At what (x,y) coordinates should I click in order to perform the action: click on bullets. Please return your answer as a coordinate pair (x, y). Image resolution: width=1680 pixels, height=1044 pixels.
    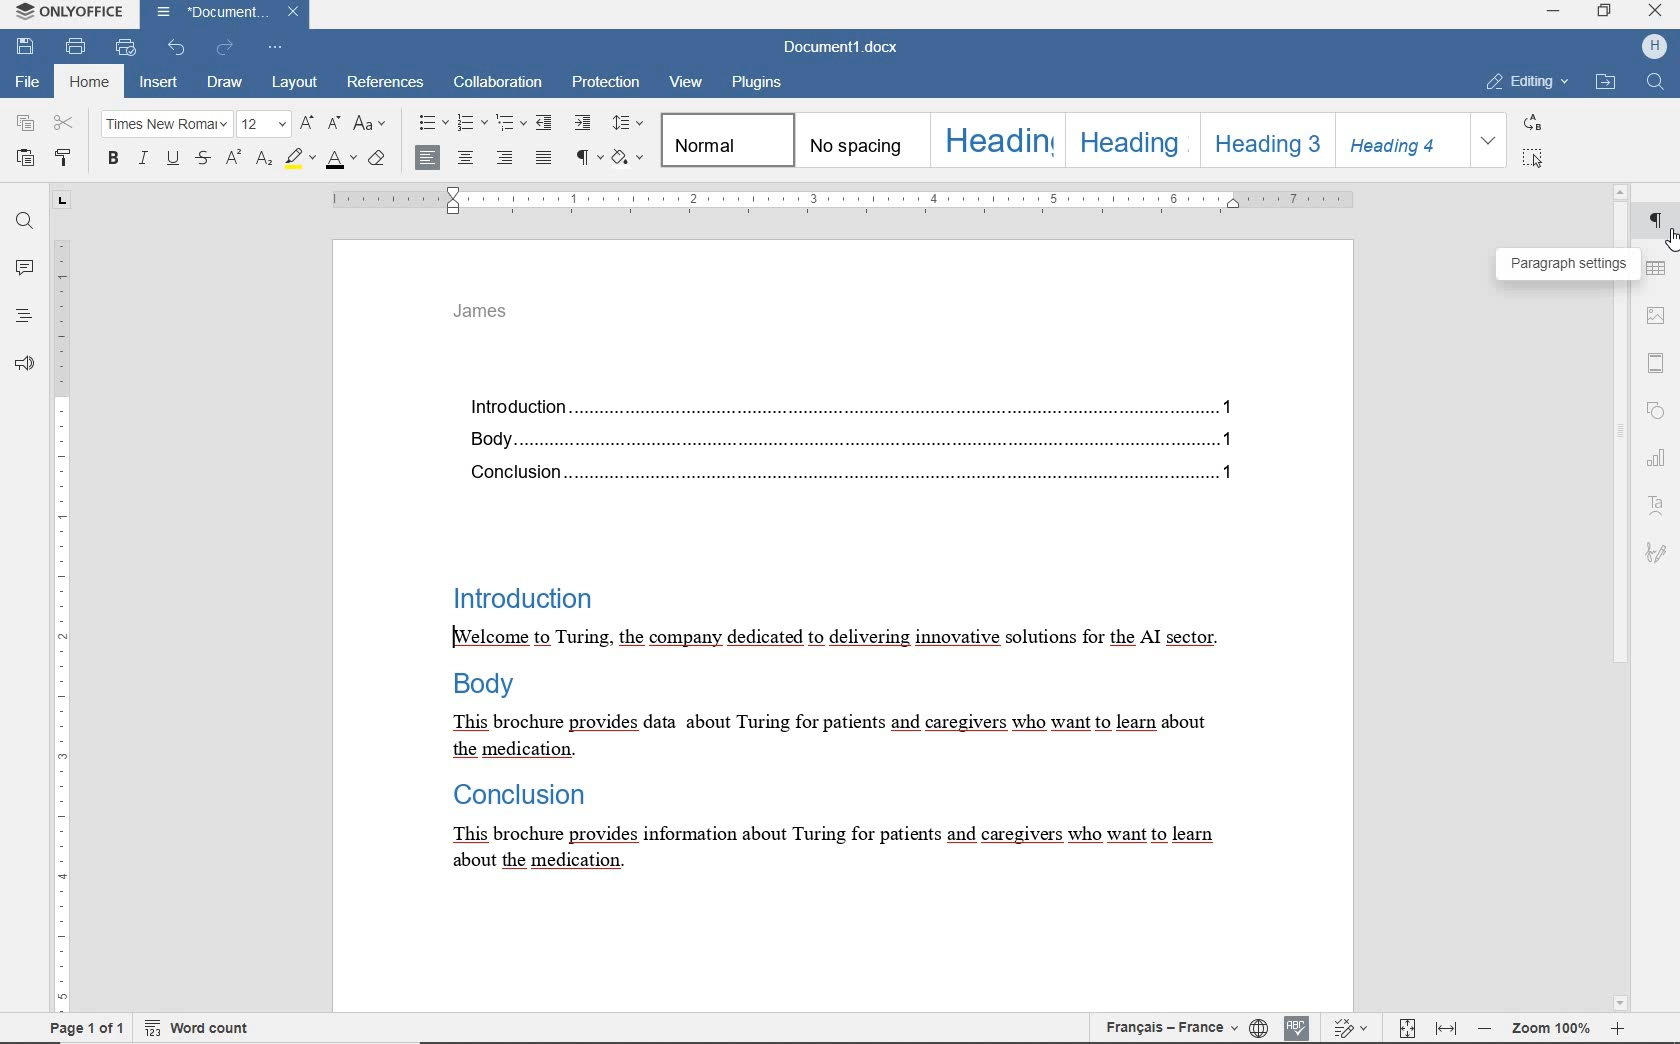
    Looking at the image, I should click on (433, 123).